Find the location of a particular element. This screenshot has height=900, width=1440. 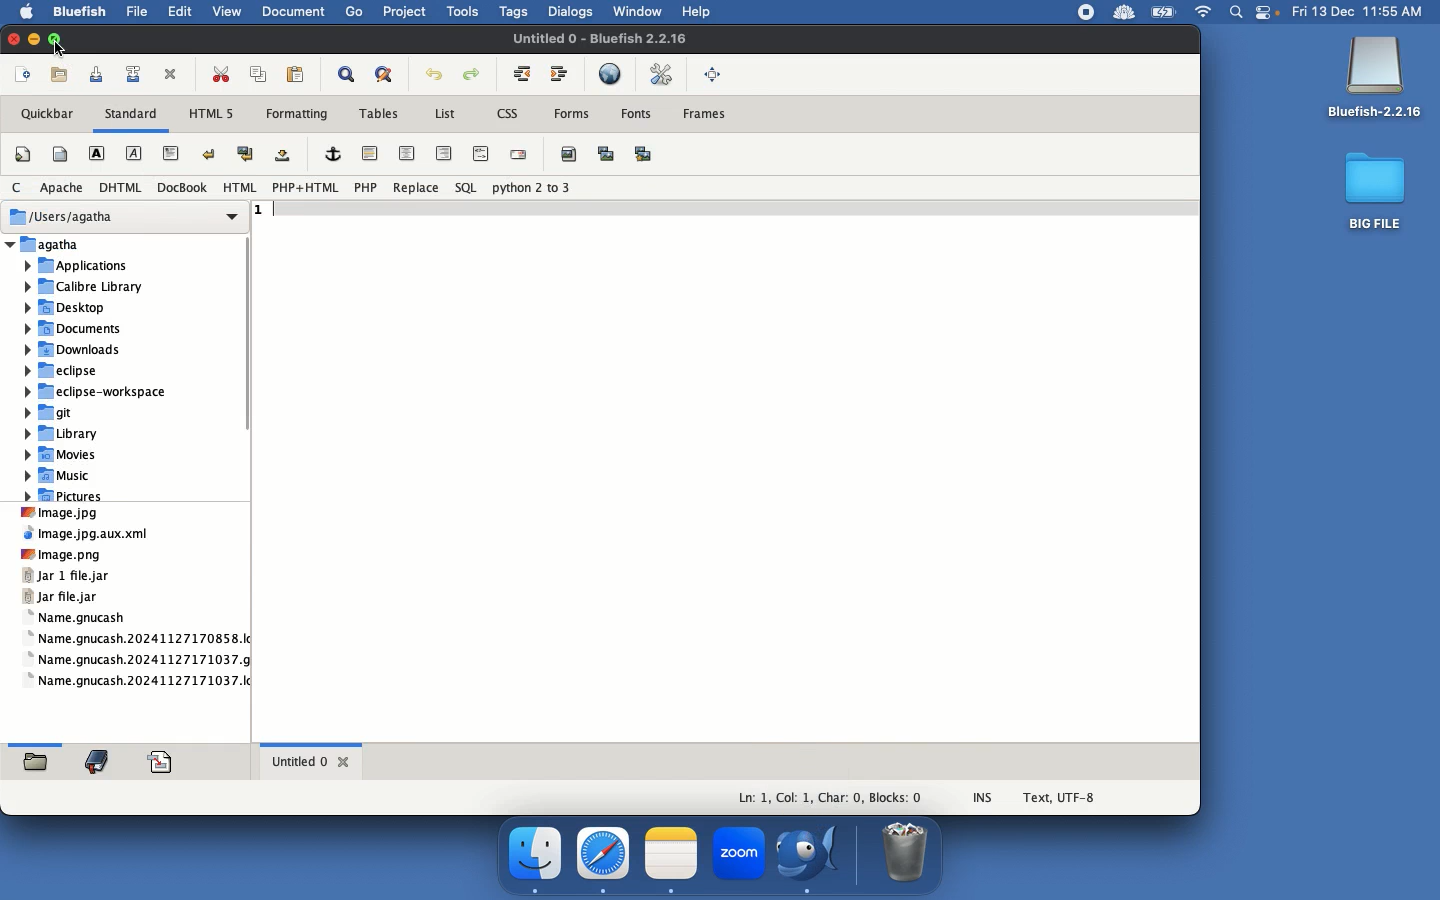

Preview in browser is located at coordinates (613, 76).